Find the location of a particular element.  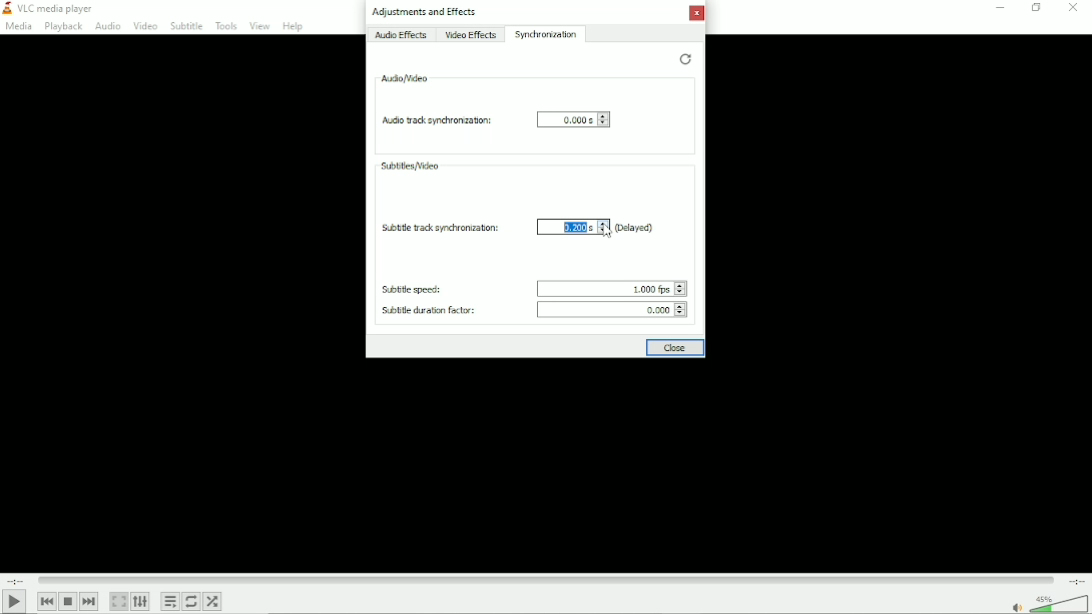

Total duration is located at coordinates (1077, 580).